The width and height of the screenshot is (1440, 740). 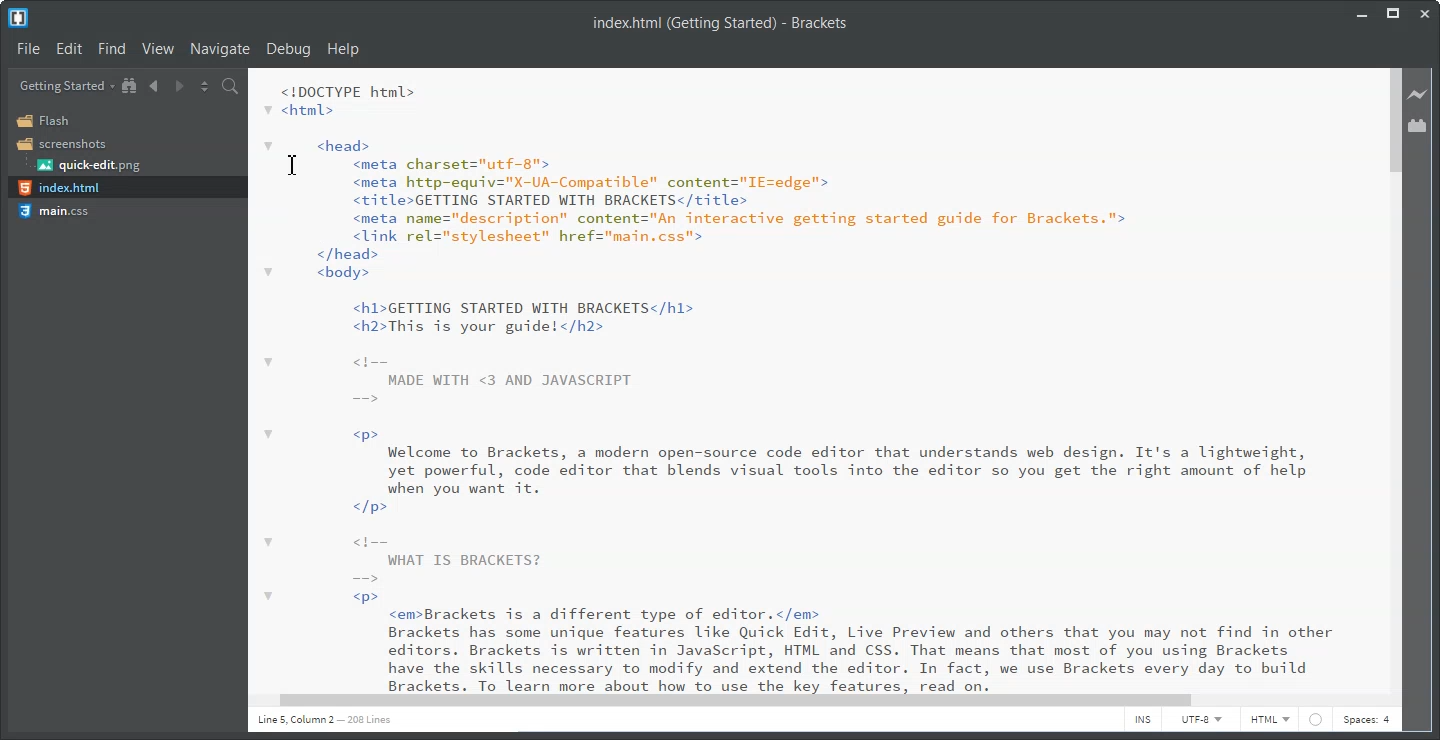 What do you see at coordinates (812, 701) in the screenshot?
I see `Horizontal Scroll bar ` at bounding box center [812, 701].